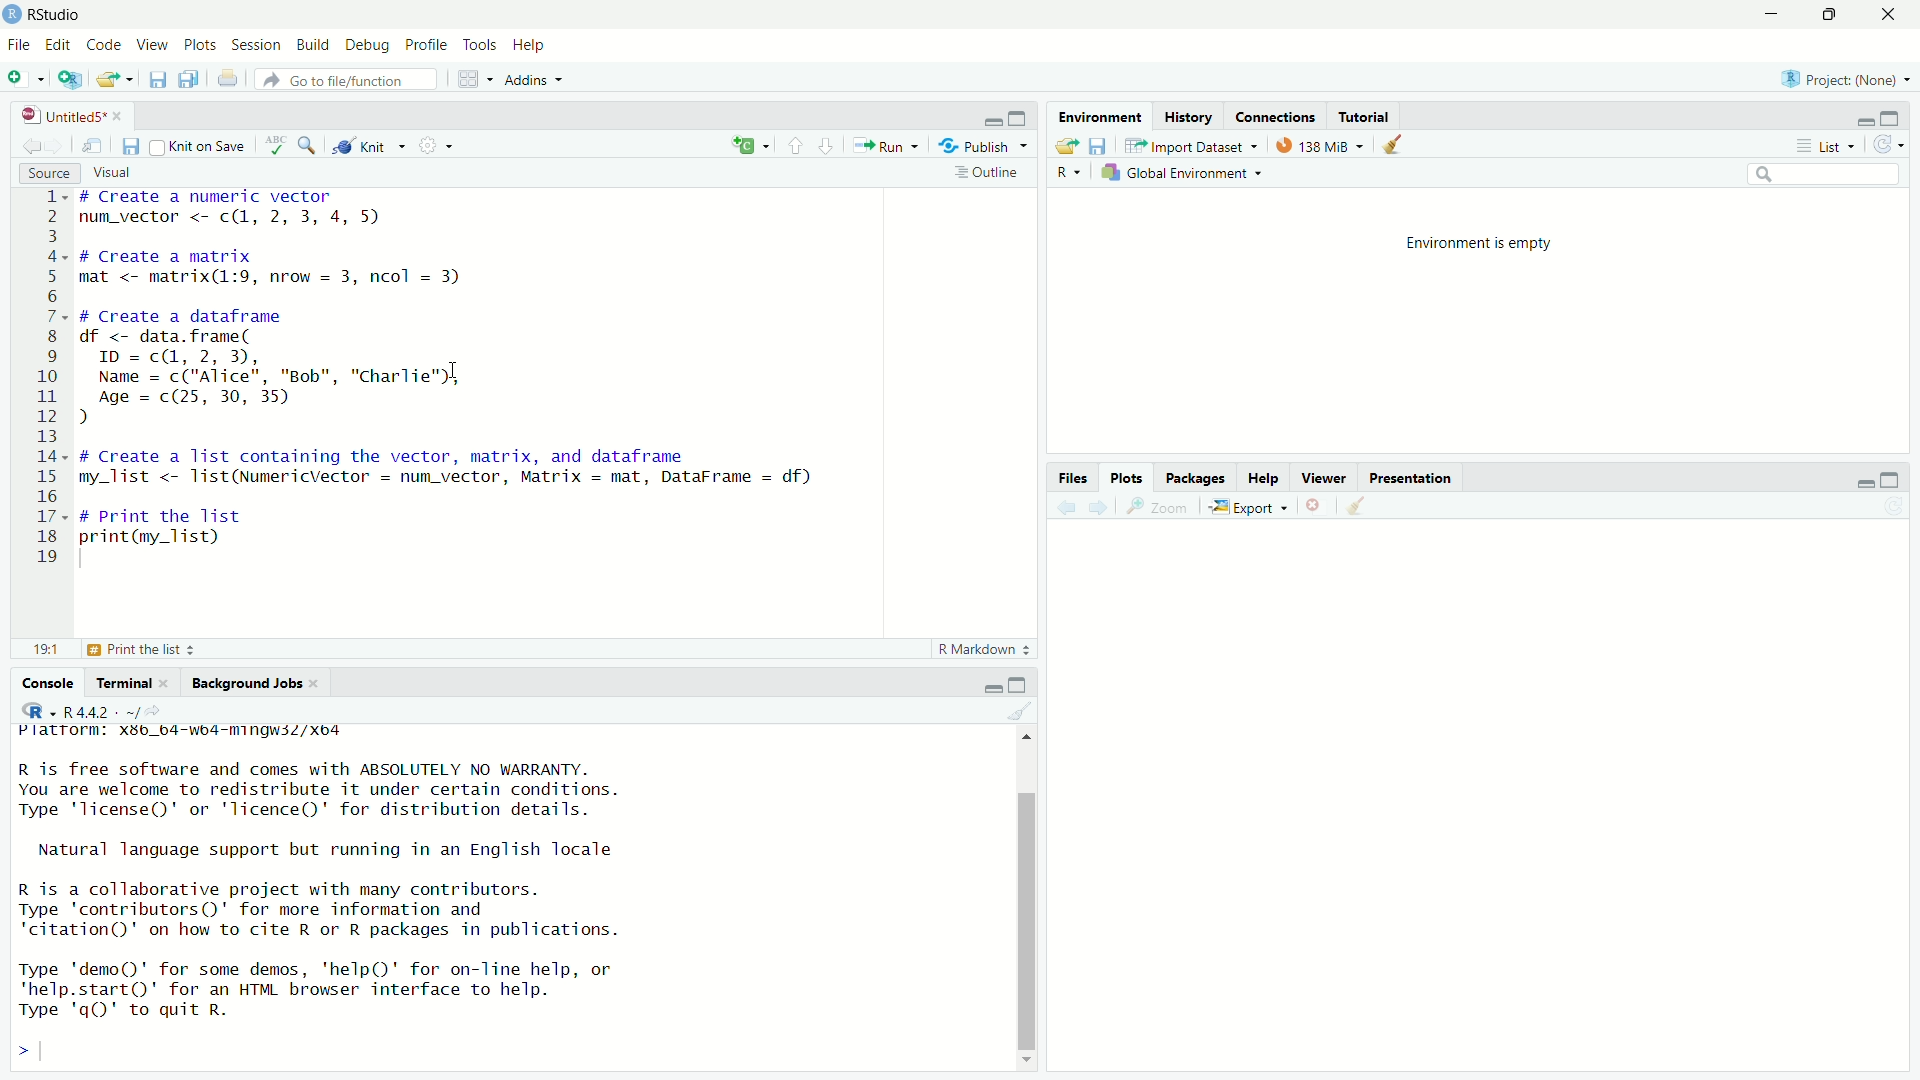  I want to click on Source., so click(38, 171).